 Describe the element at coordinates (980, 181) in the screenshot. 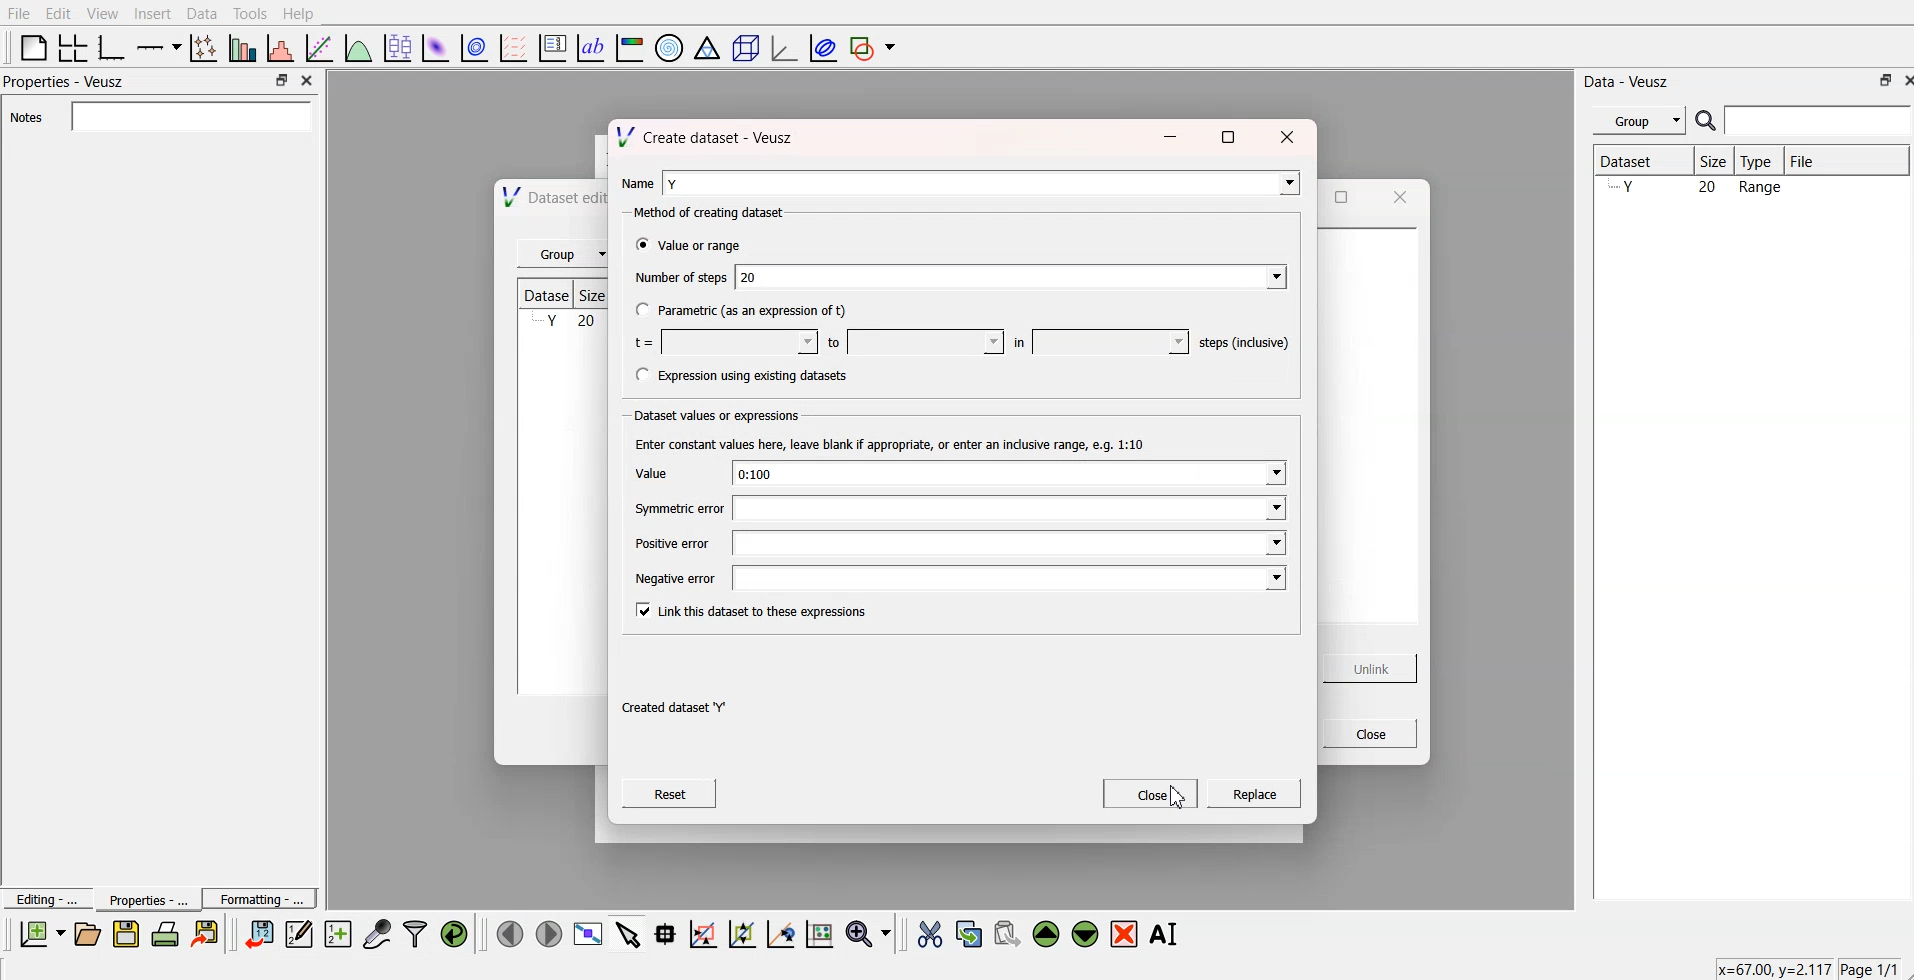

I see `ly` at that location.